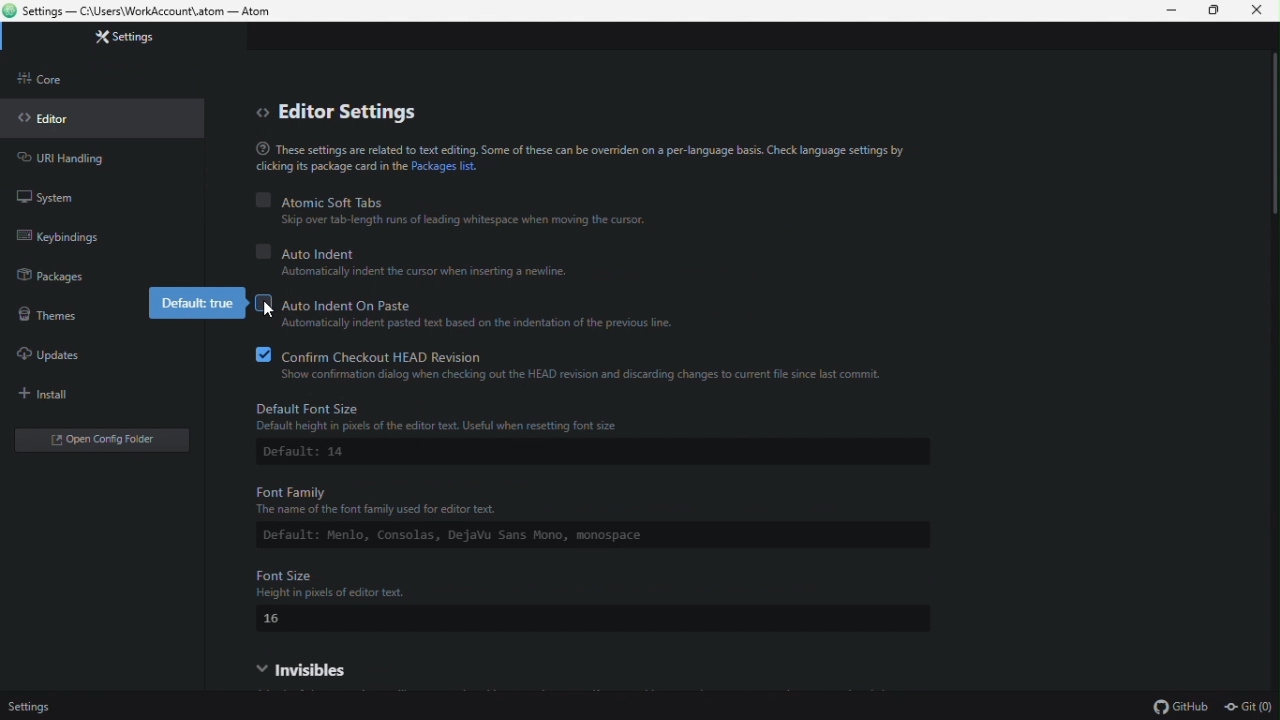  Describe the element at coordinates (1167, 13) in the screenshot. I see `Minimize` at that location.